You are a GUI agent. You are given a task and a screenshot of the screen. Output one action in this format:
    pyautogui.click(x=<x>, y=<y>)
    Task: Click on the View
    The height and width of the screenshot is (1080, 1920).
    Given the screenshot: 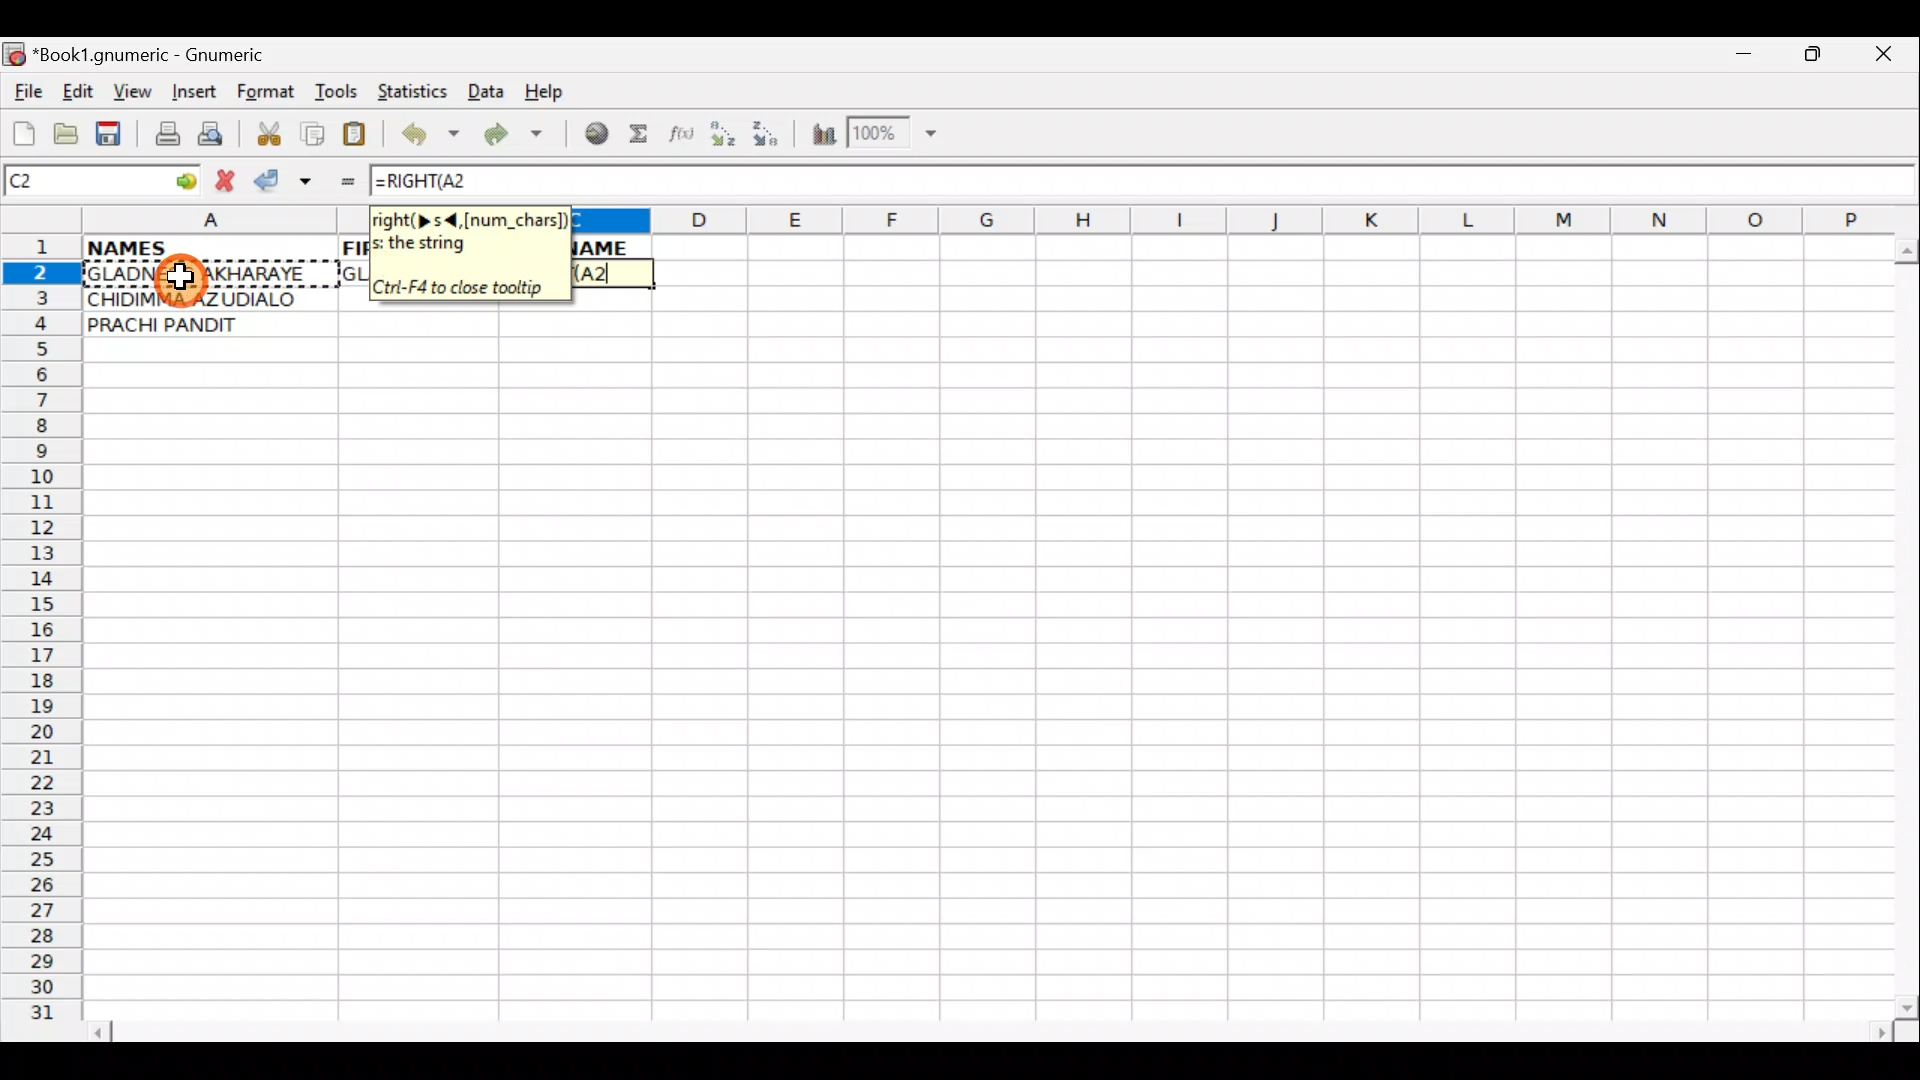 What is the action you would take?
    pyautogui.click(x=127, y=91)
    